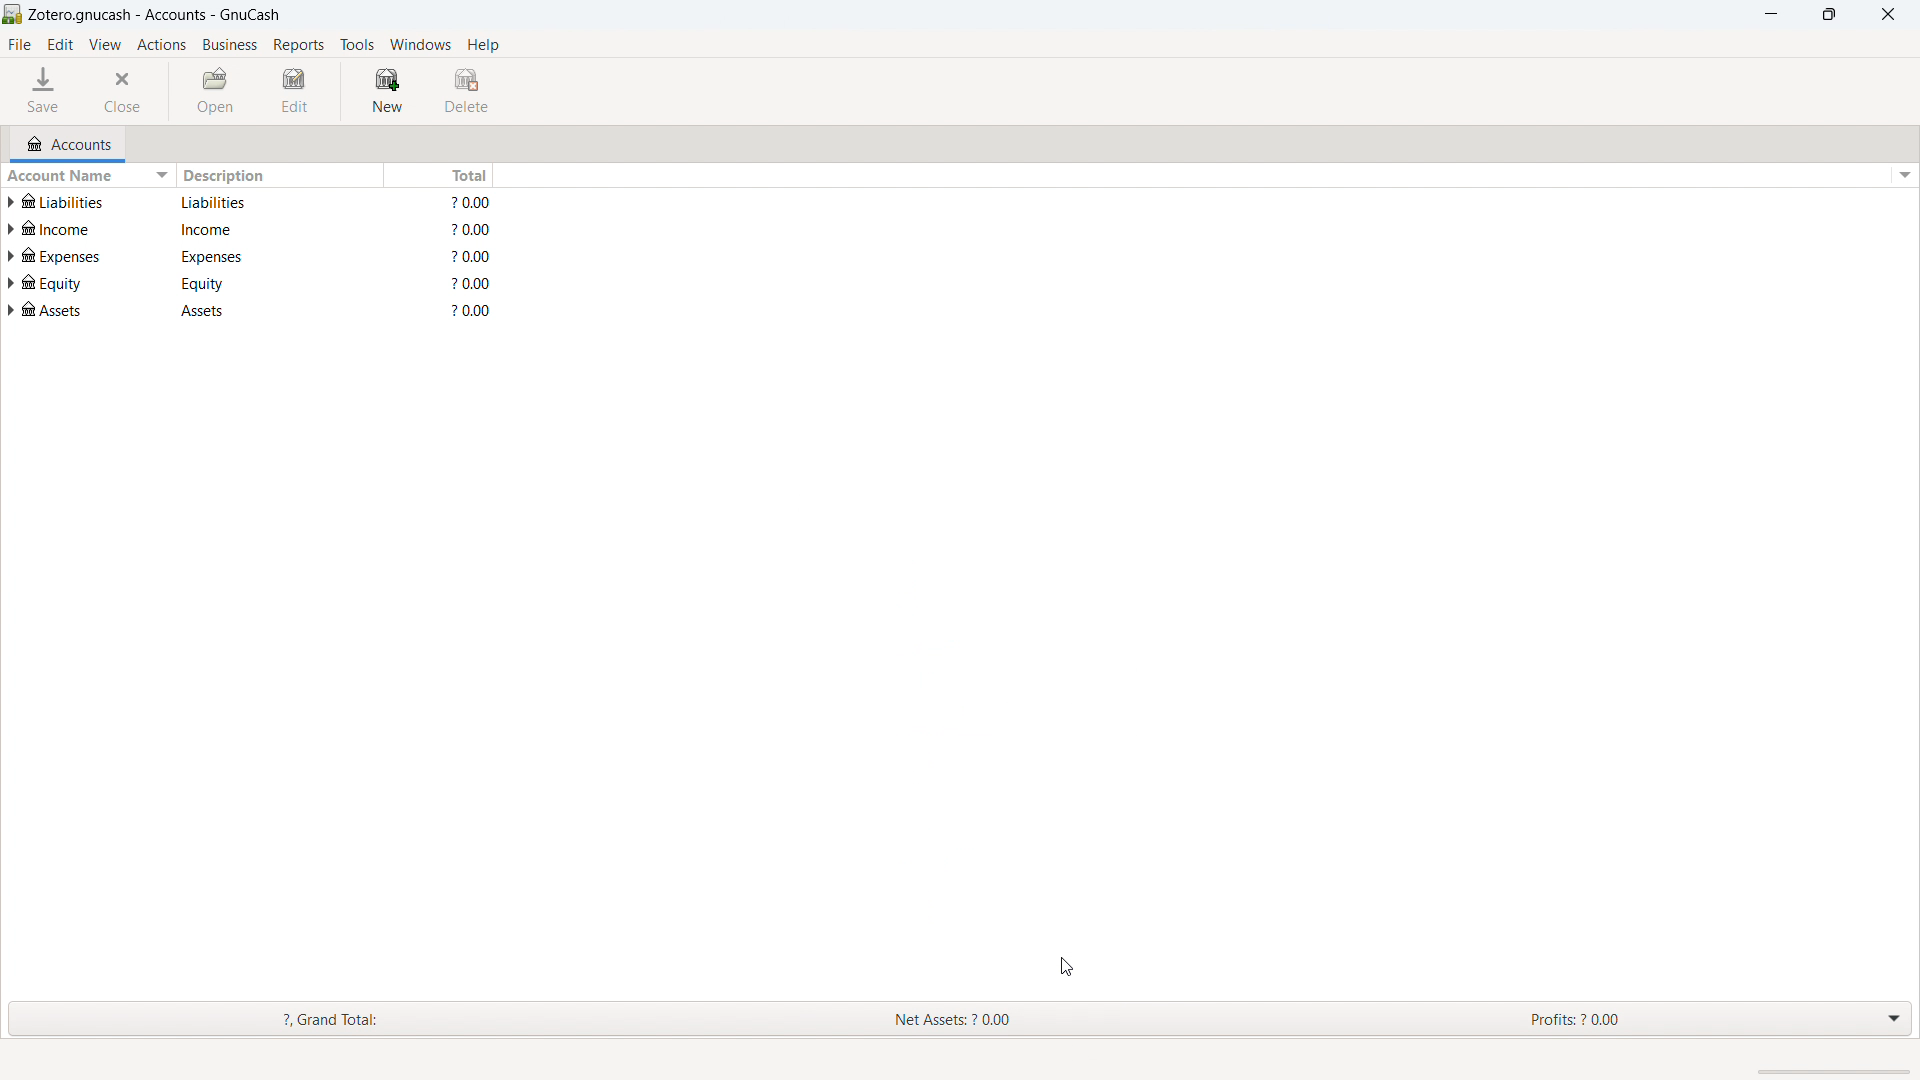 This screenshot has width=1920, height=1080. Describe the element at coordinates (463, 285) in the screenshot. I see `total` at that location.